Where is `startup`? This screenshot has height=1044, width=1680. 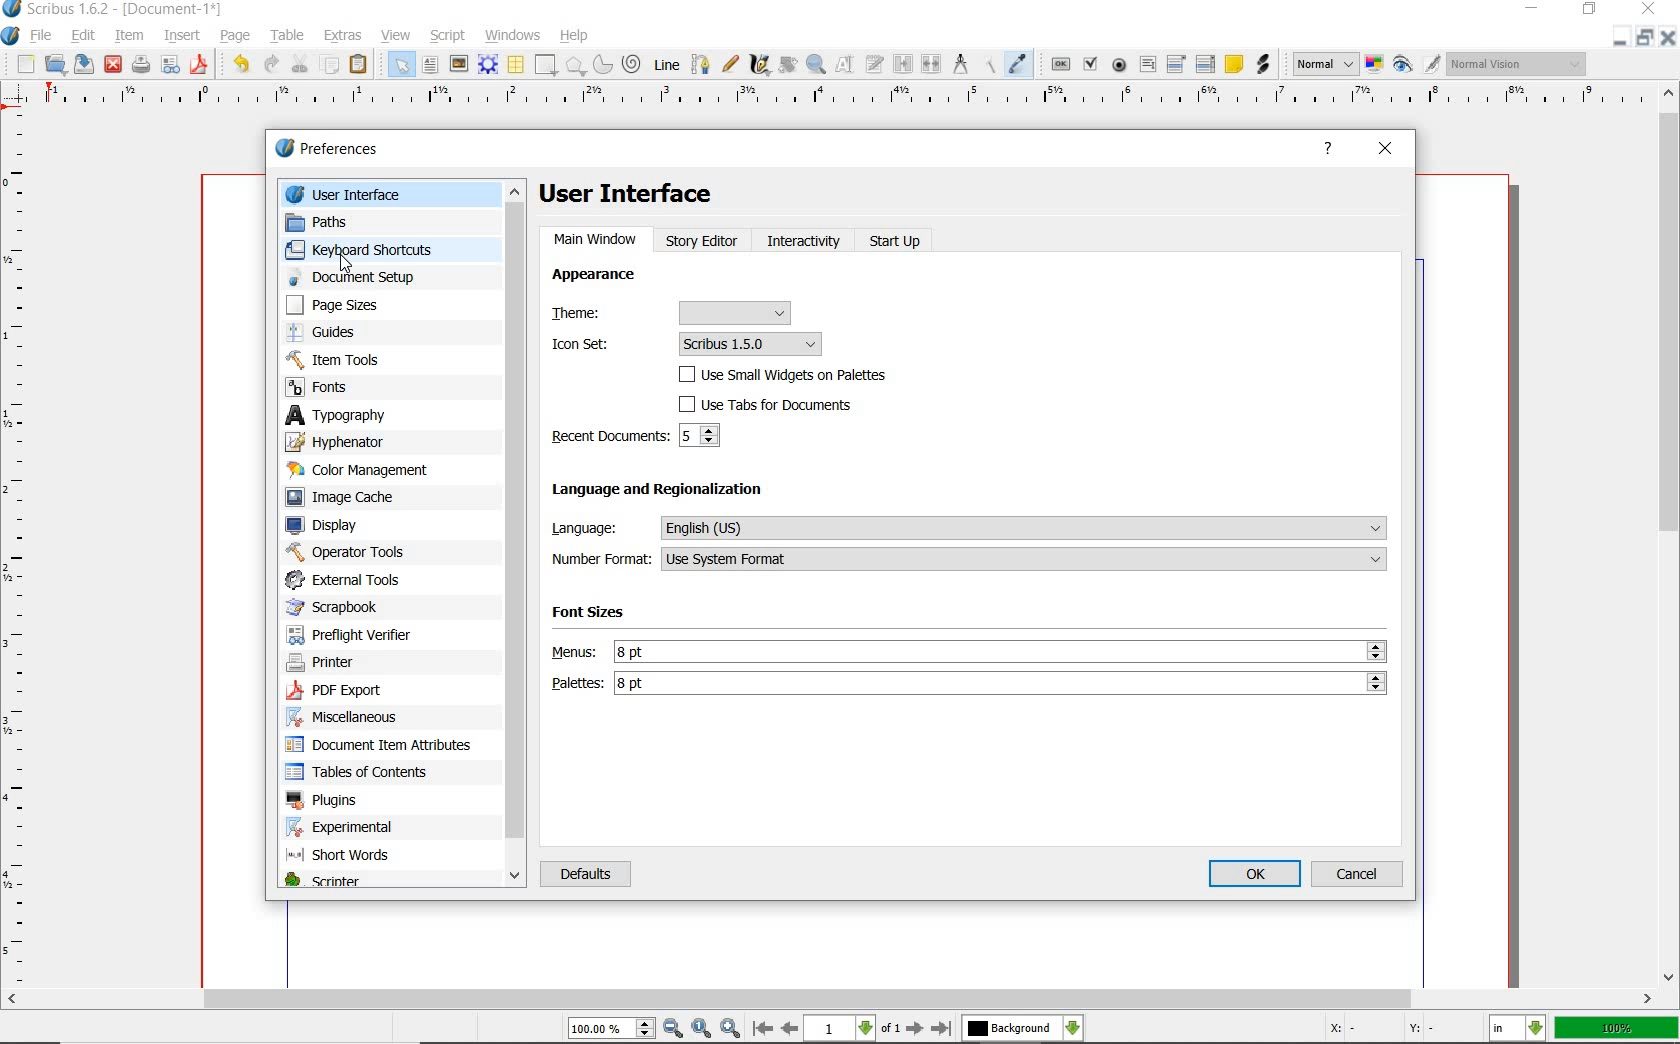
startup is located at coordinates (894, 245).